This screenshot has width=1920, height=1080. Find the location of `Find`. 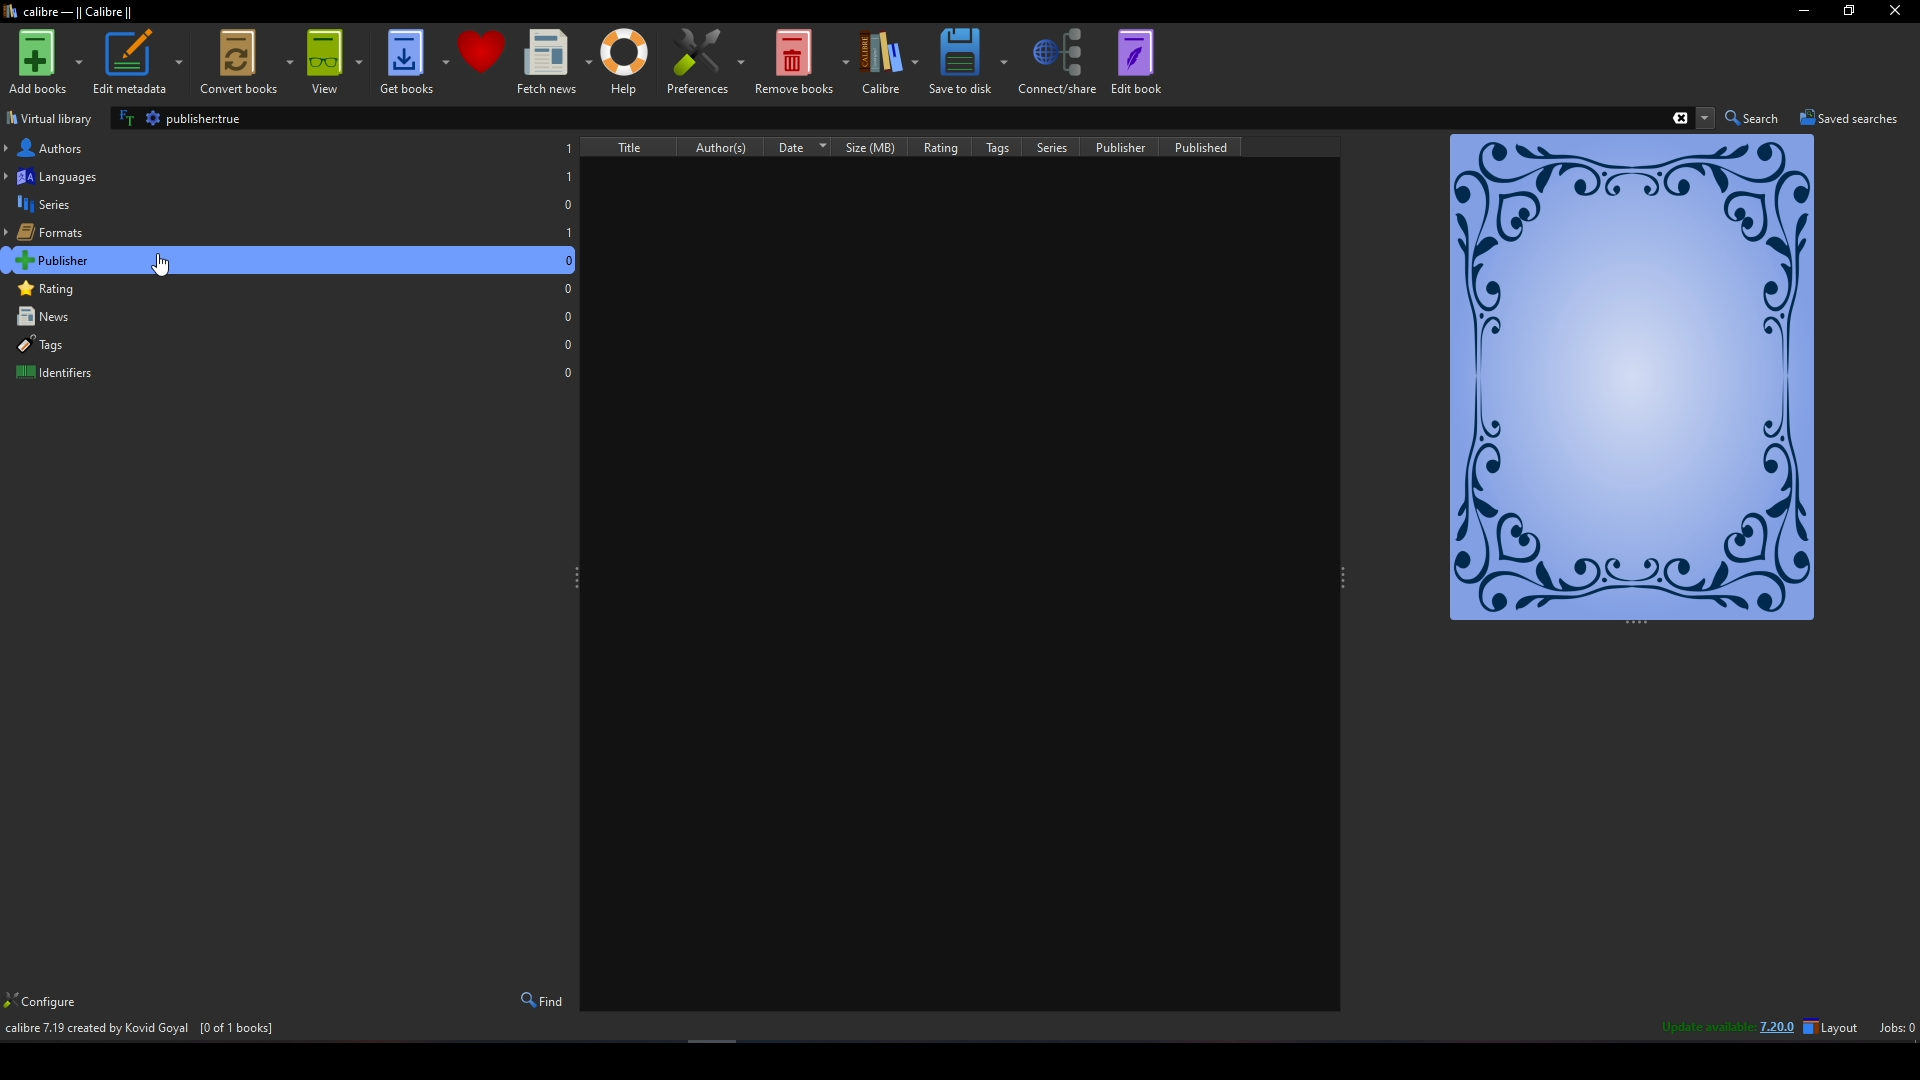

Find is located at coordinates (541, 1000).